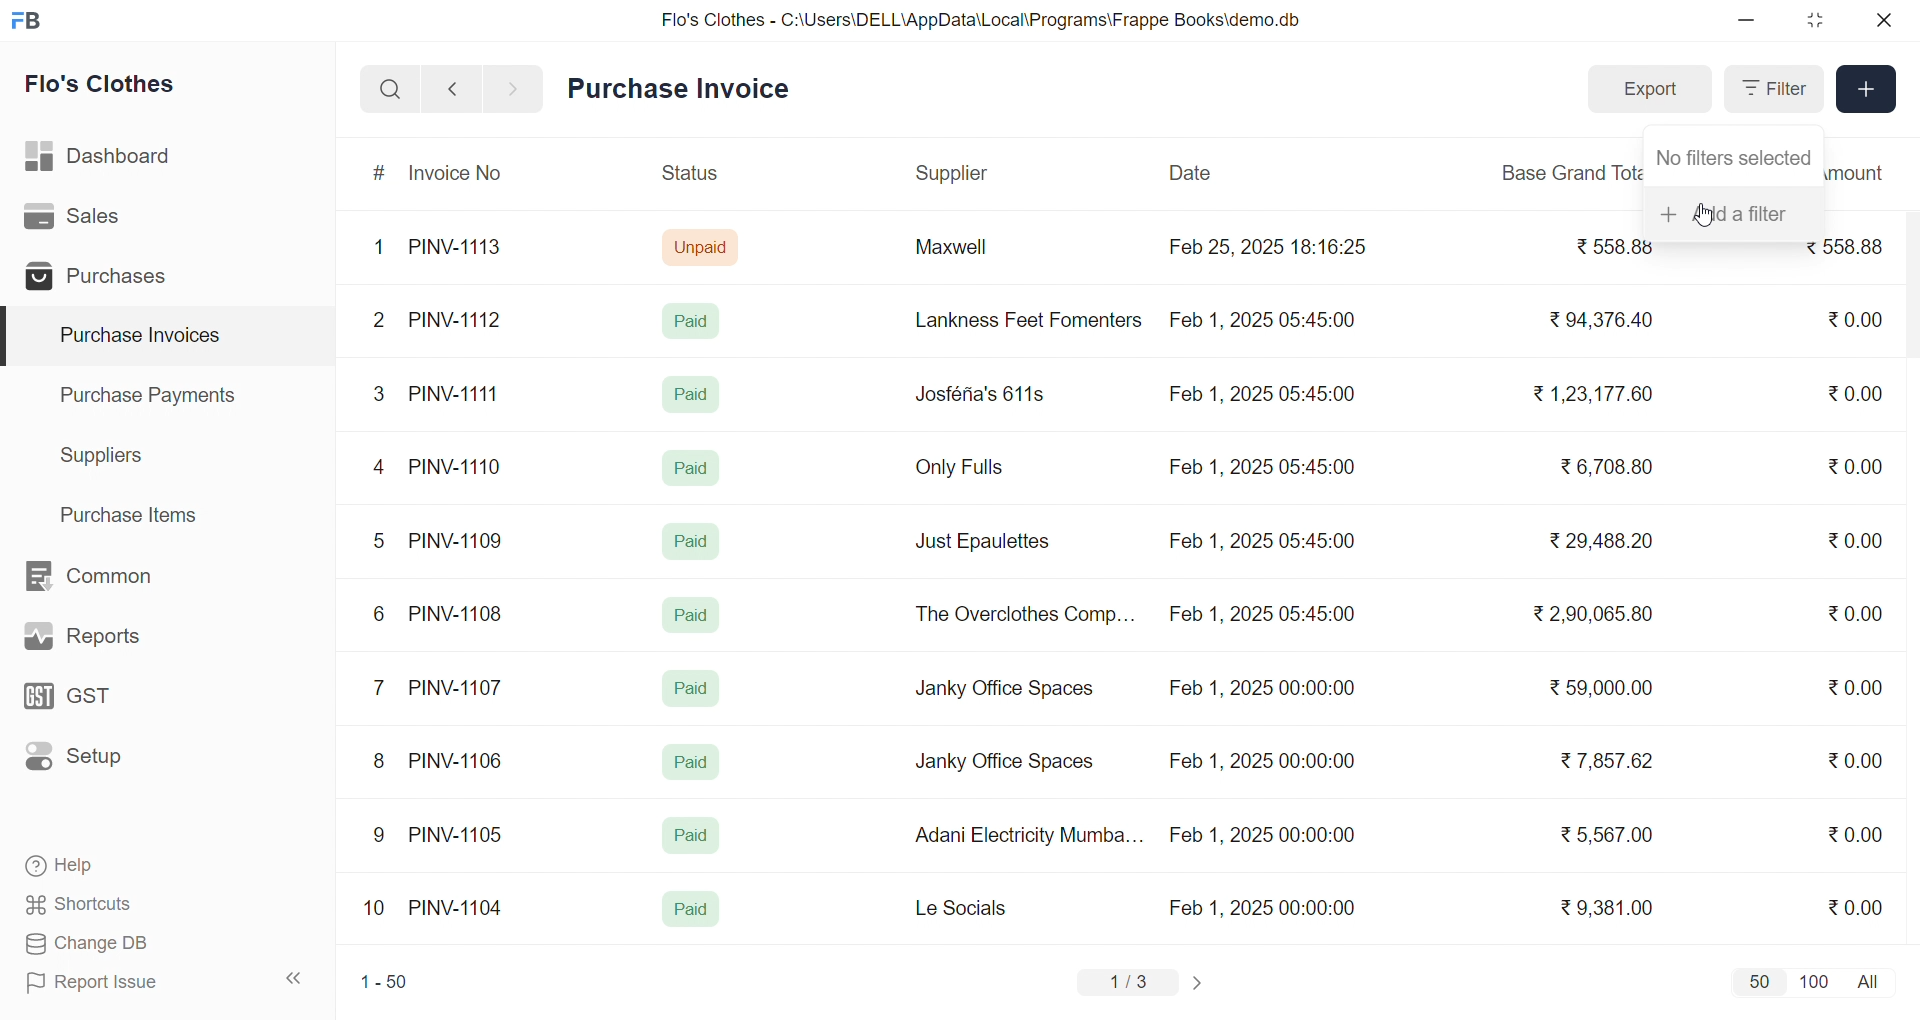  Describe the element at coordinates (1022, 613) in the screenshot. I see `The Overclothes Comp...` at that location.